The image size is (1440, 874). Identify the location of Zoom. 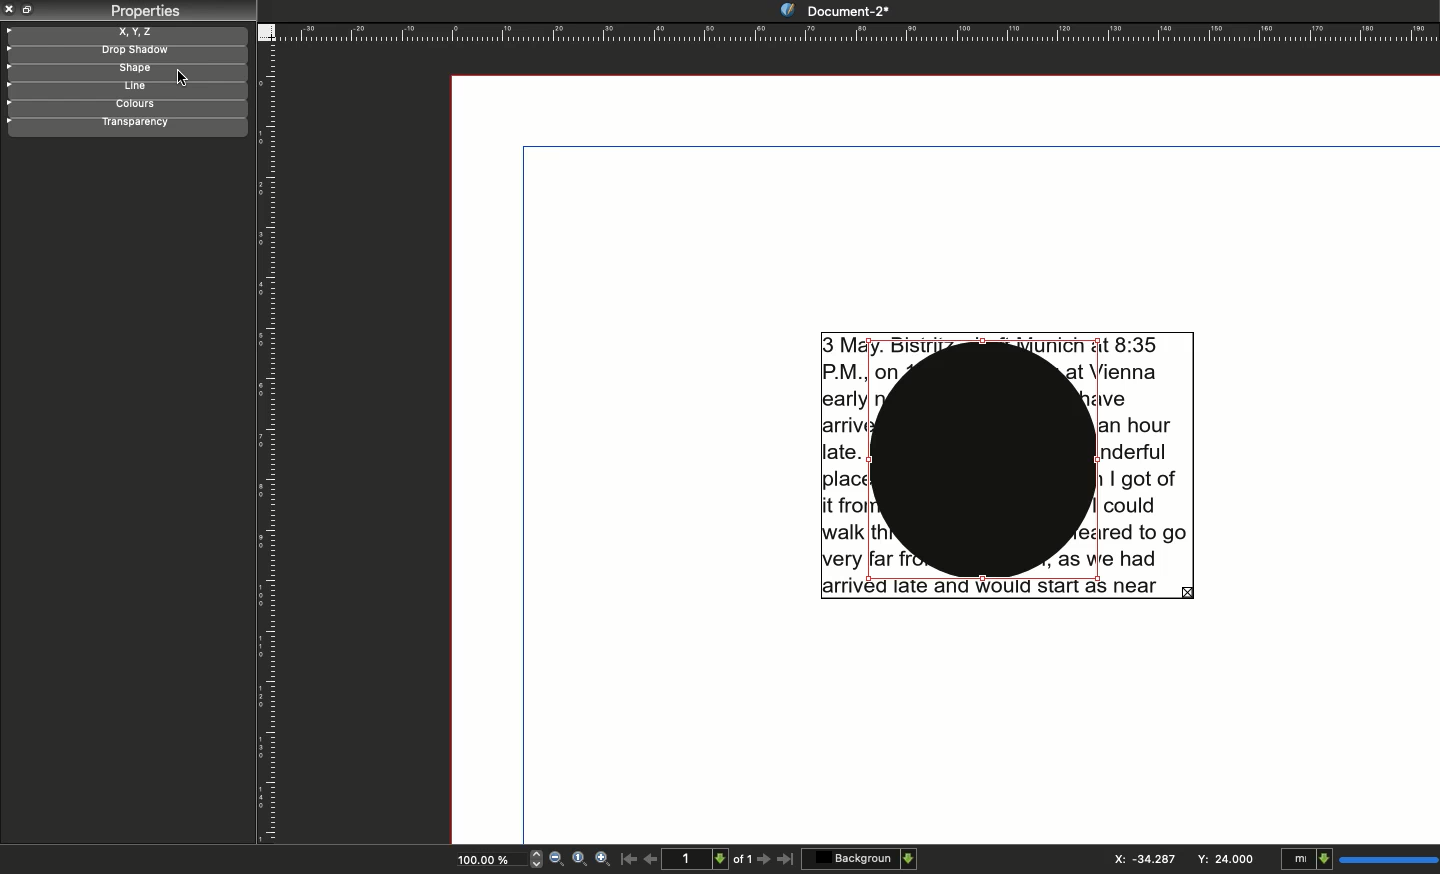
(579, 861).